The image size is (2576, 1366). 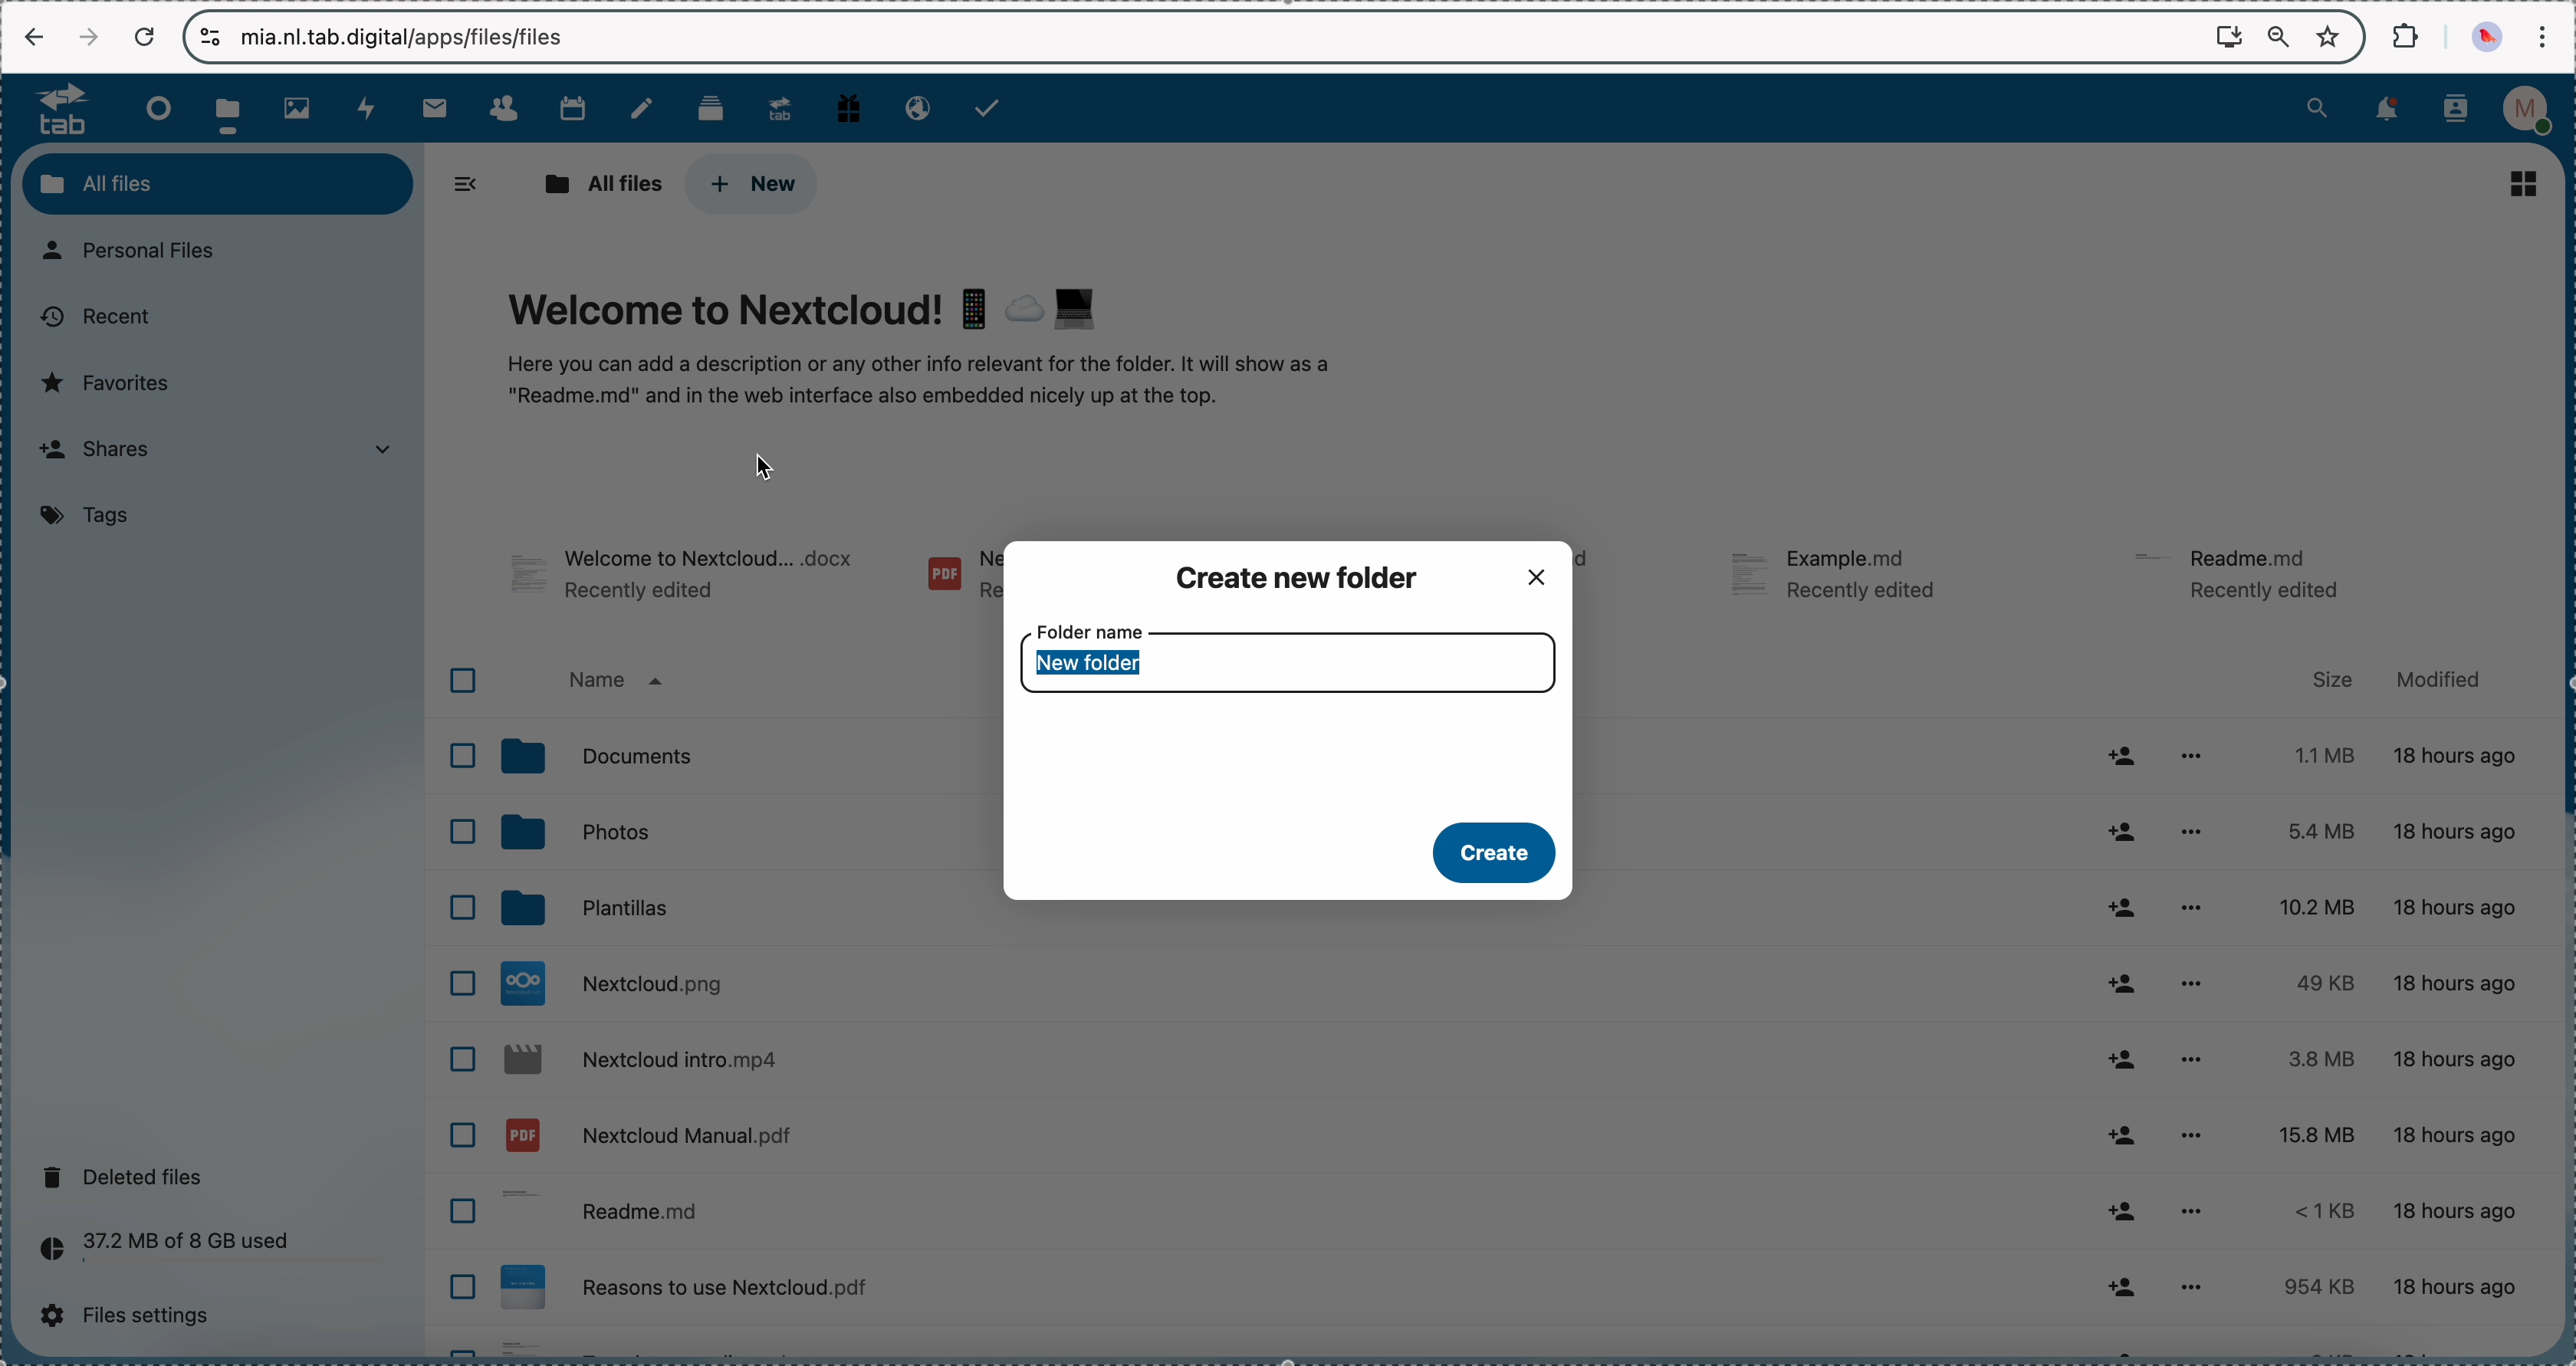 I want to click on share, so click(x=2126, y=1131).